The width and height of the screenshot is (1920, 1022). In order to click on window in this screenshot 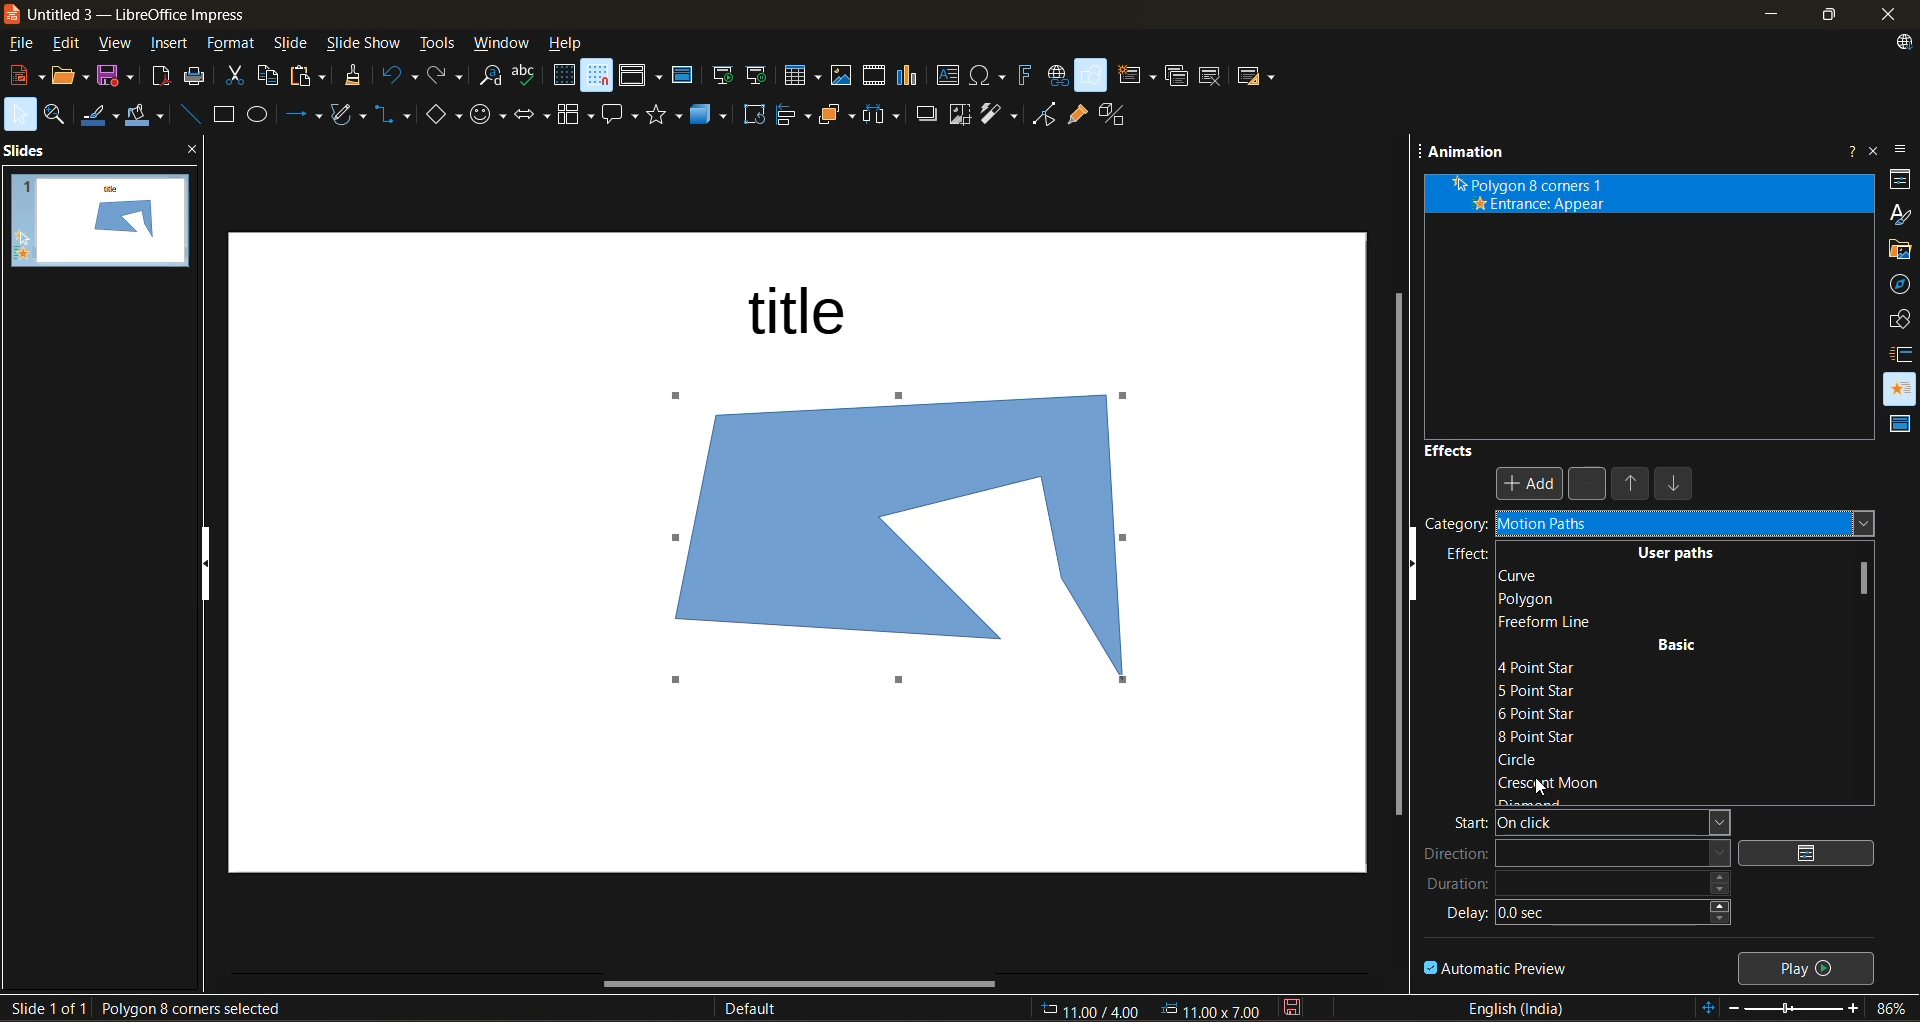, I will do `click(502, 44)`.